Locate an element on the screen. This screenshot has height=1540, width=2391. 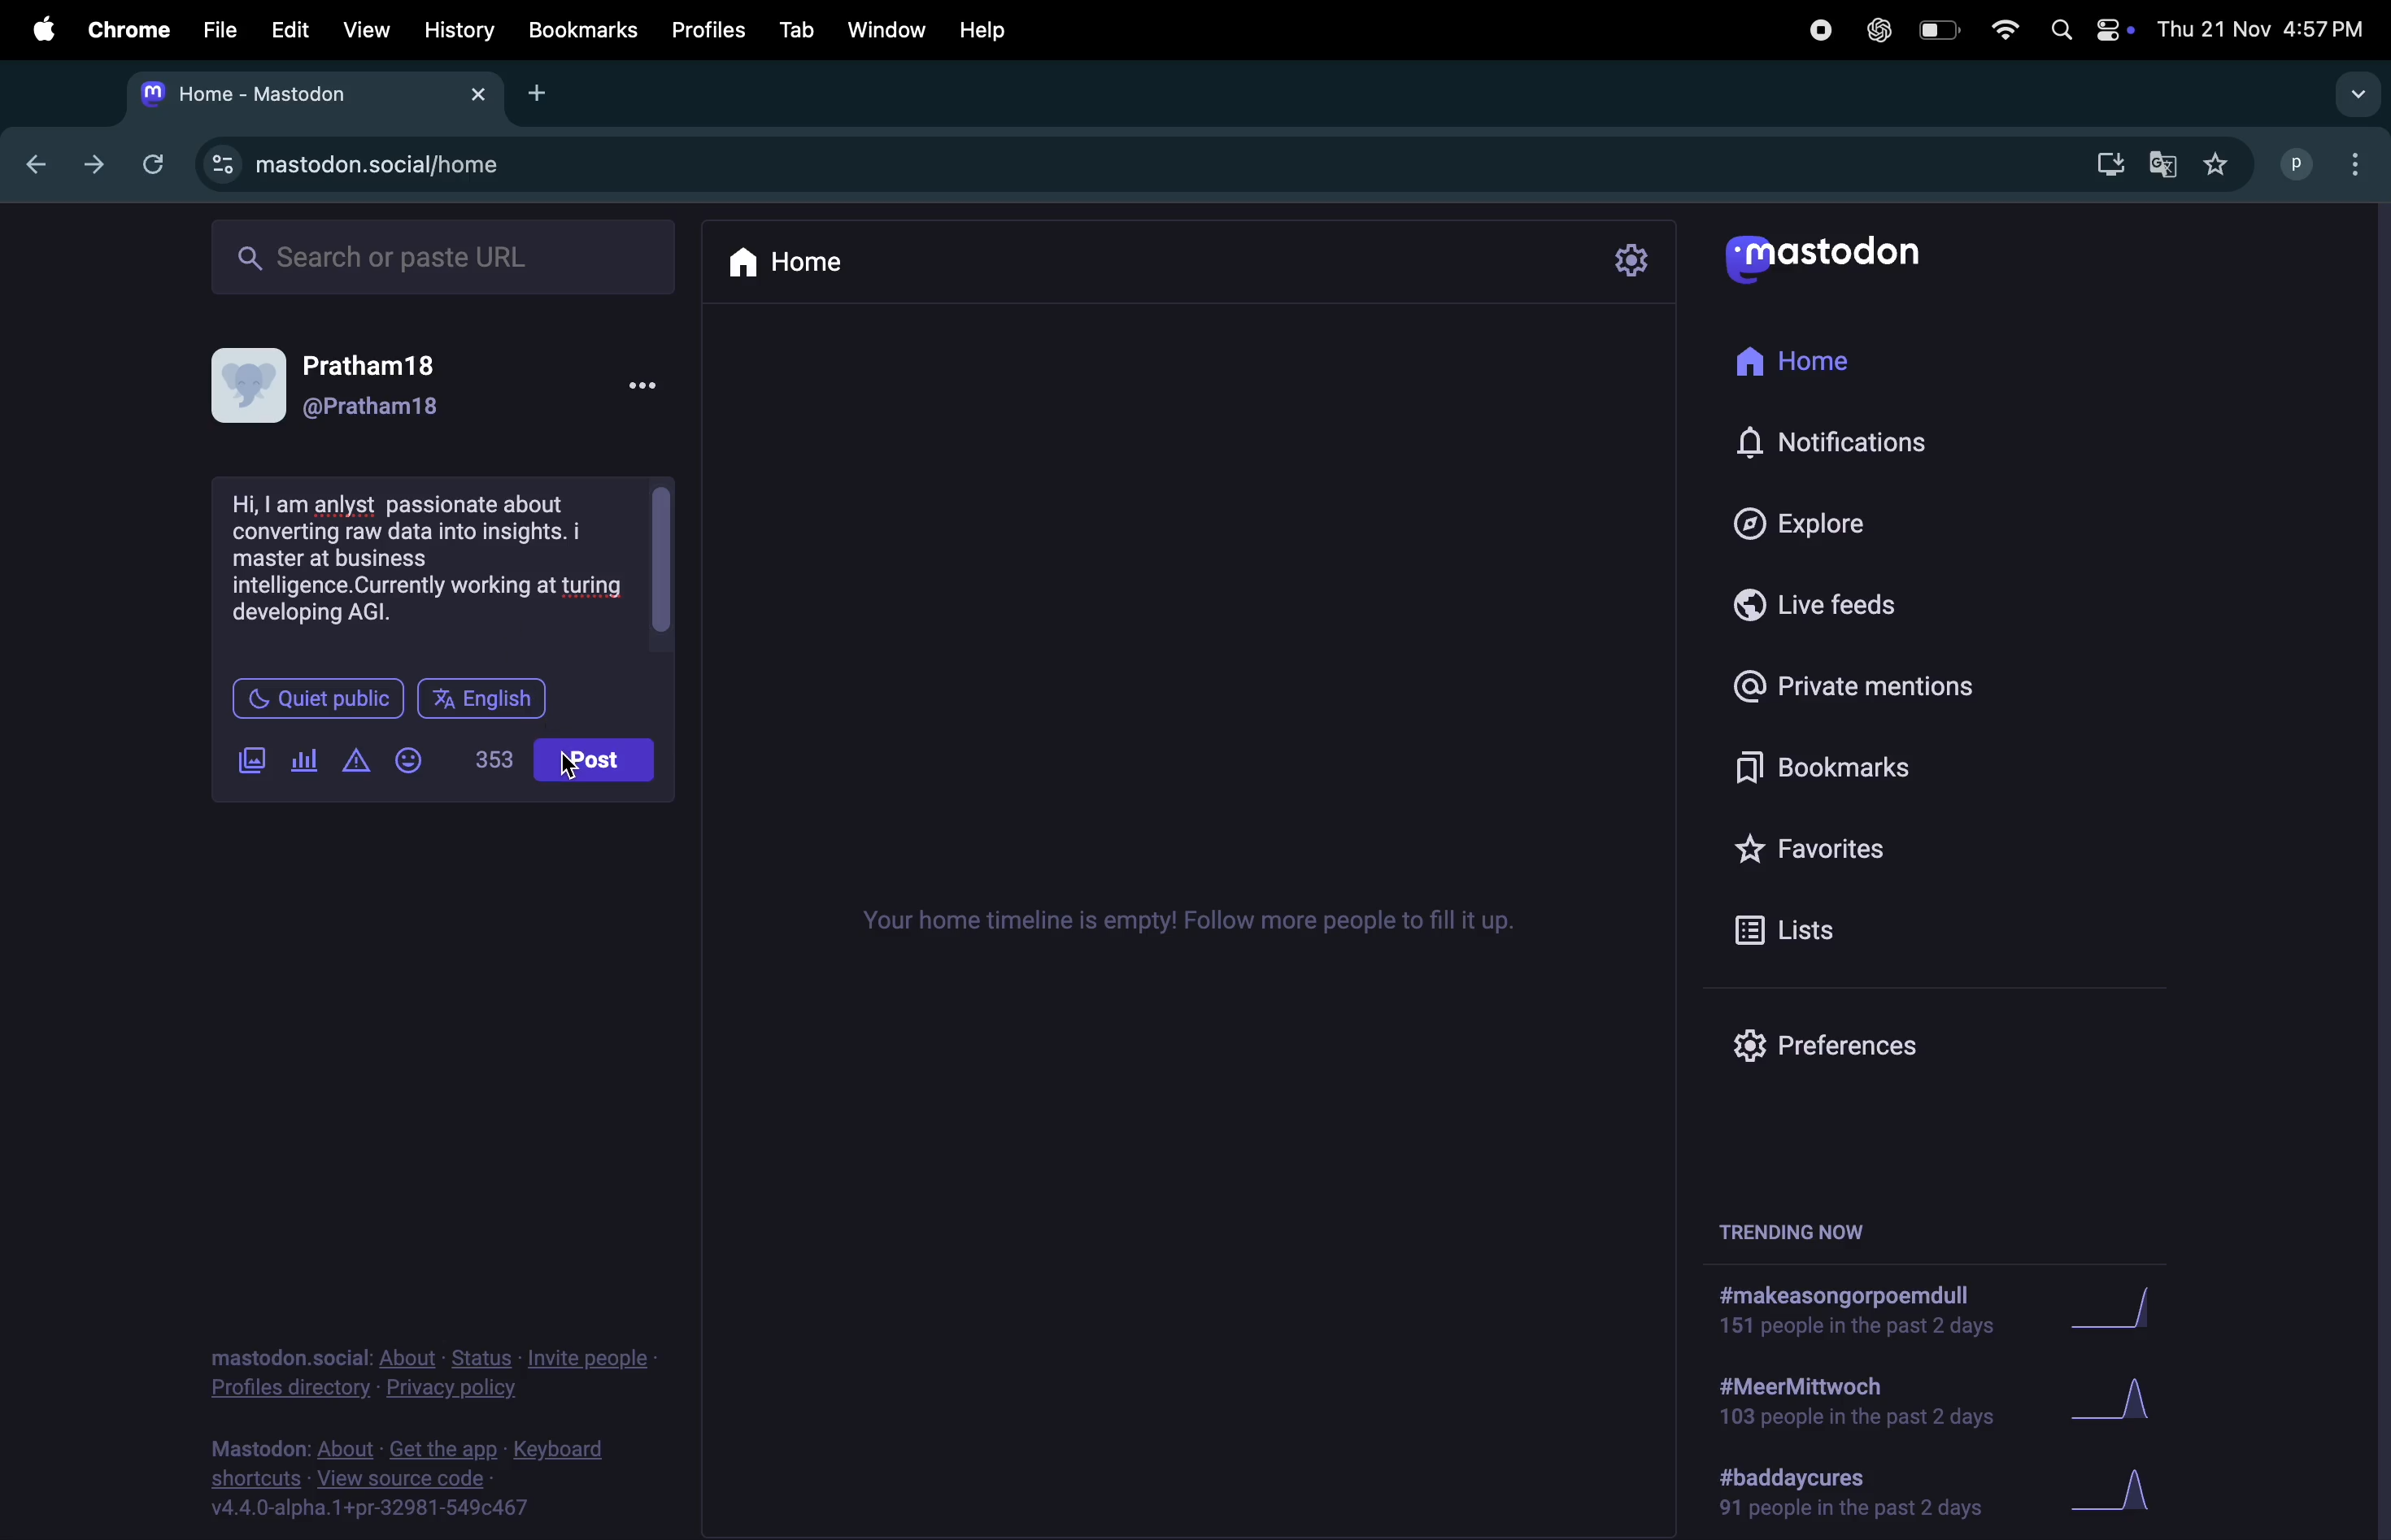
site information is located at coordinates (222, 164).